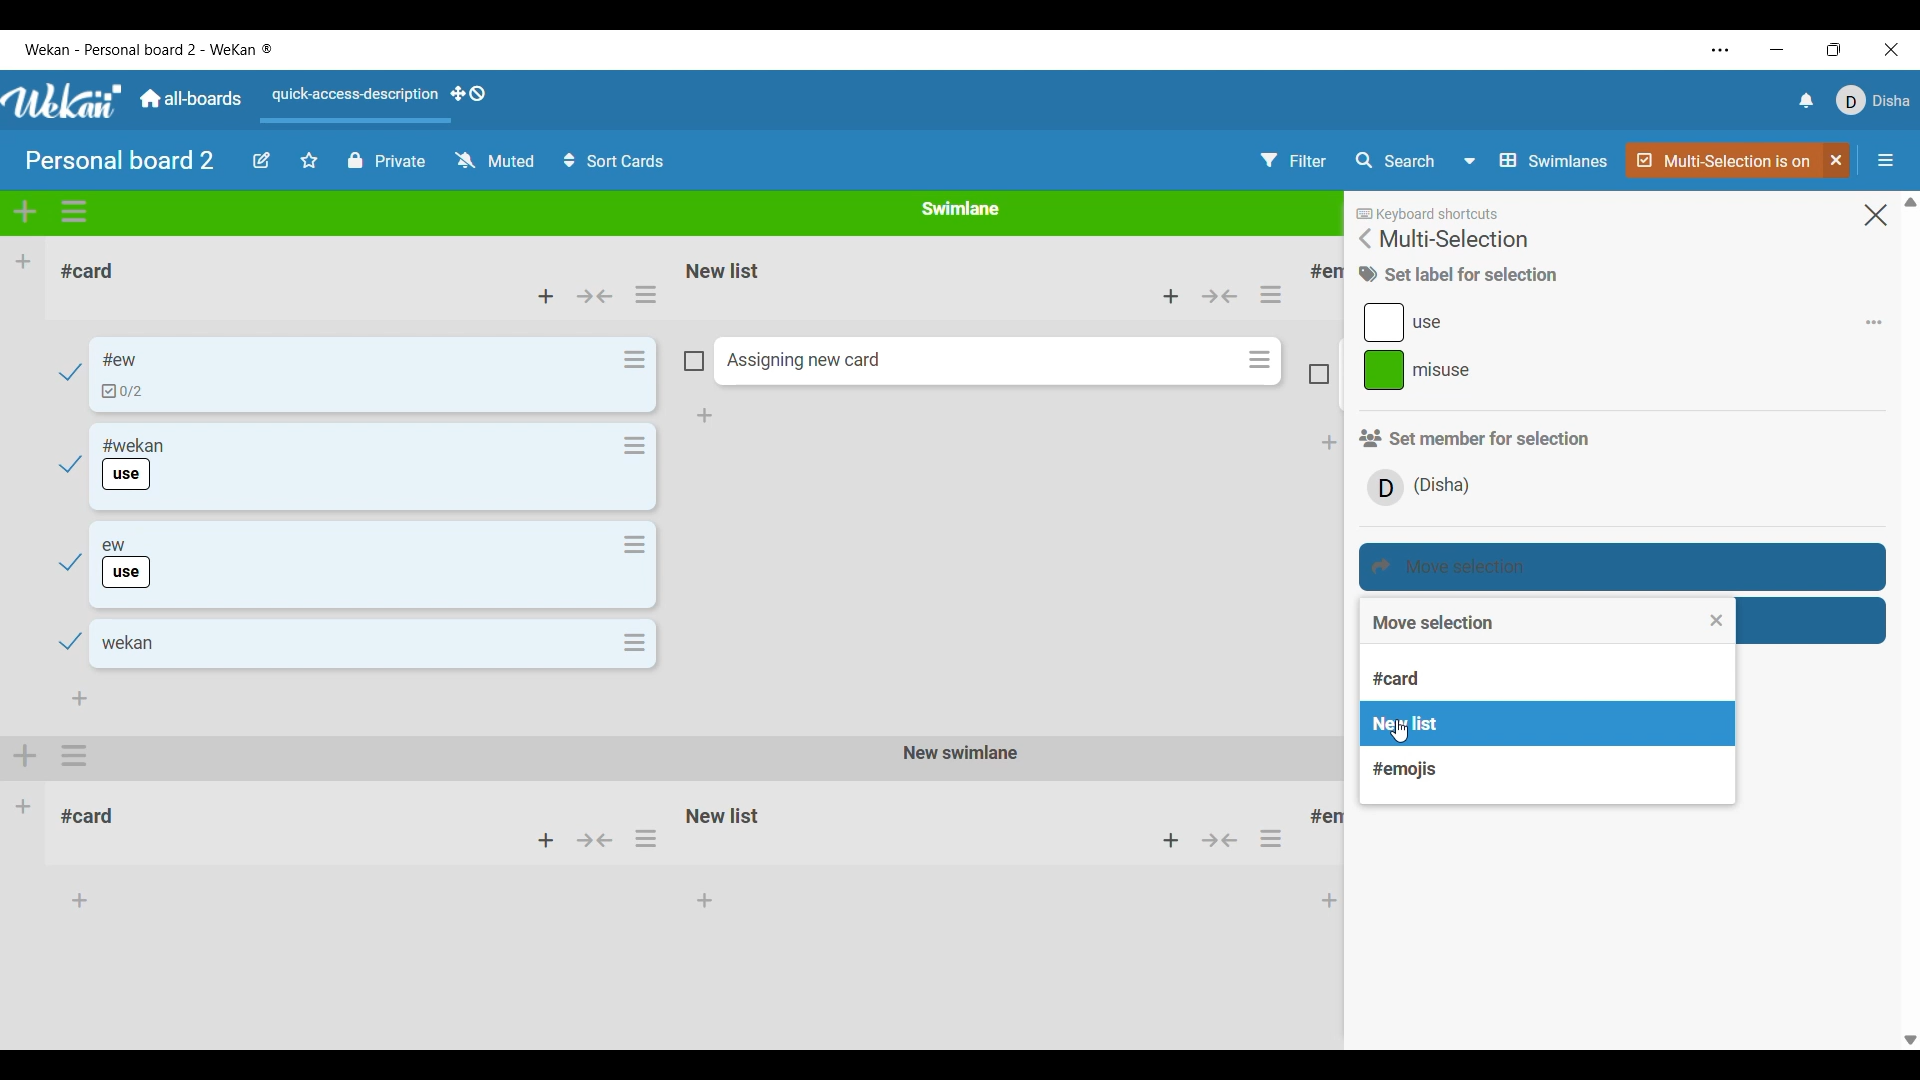 This screenshot has height=1080, width=1920. Describe the element at coordinates (694, 361) in the screenshot. I see `Indicates card is not included in current selection` at that location.